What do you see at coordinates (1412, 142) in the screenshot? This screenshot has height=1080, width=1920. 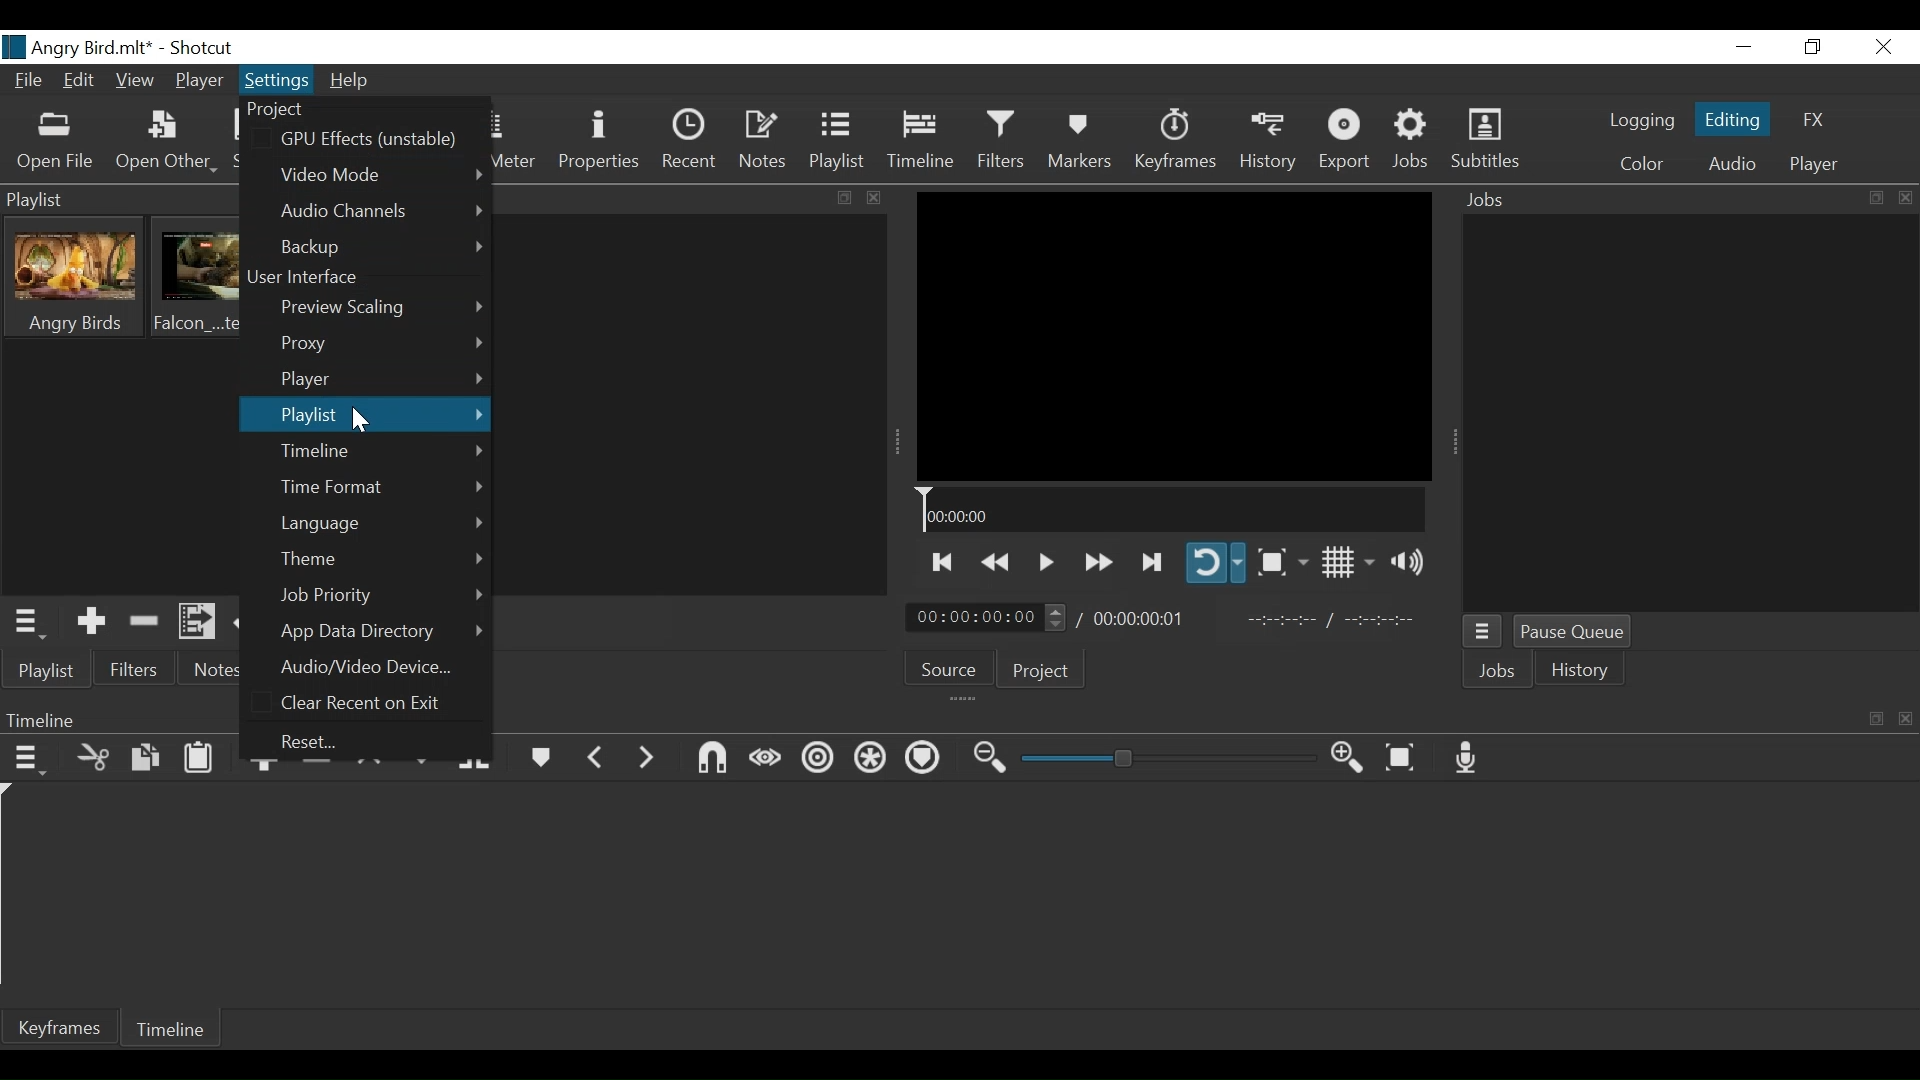 I see `Jobs` at bounding box center [1412, 142].